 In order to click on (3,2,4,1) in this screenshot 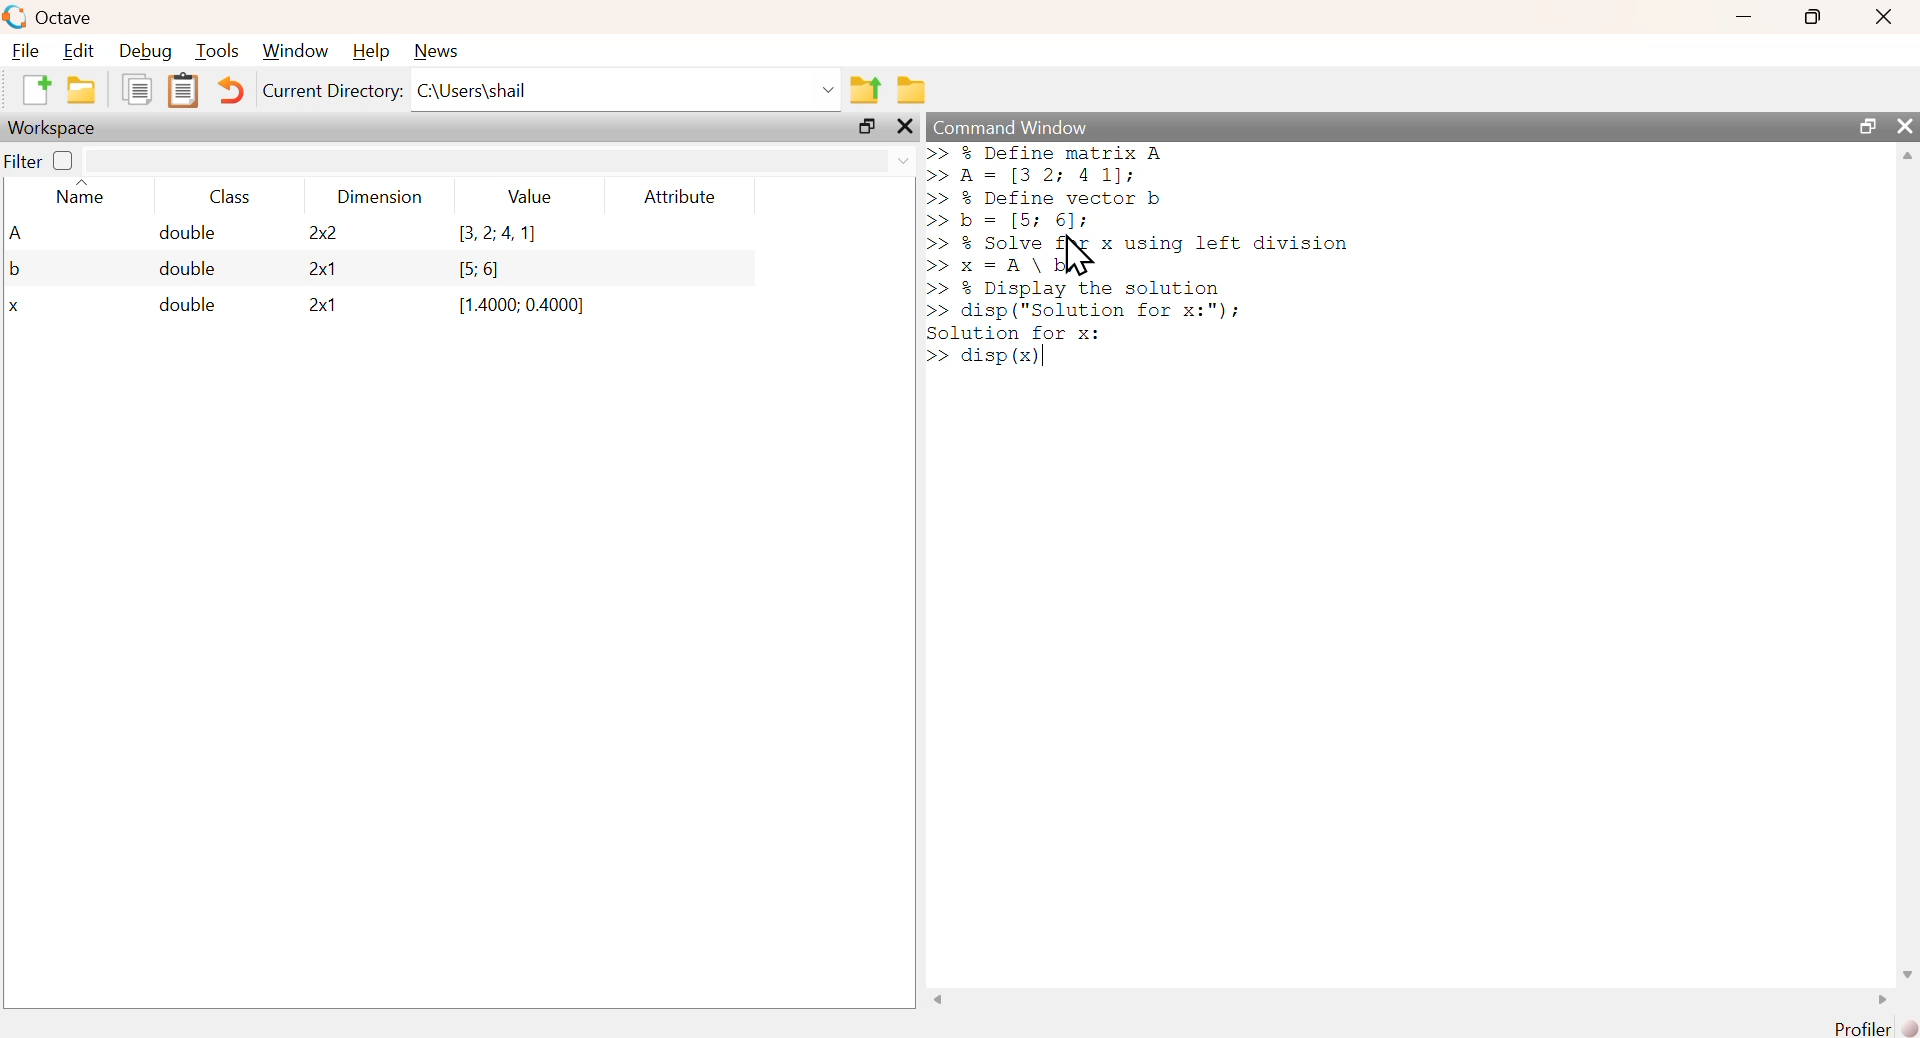, I will do `click(489, 235)`.